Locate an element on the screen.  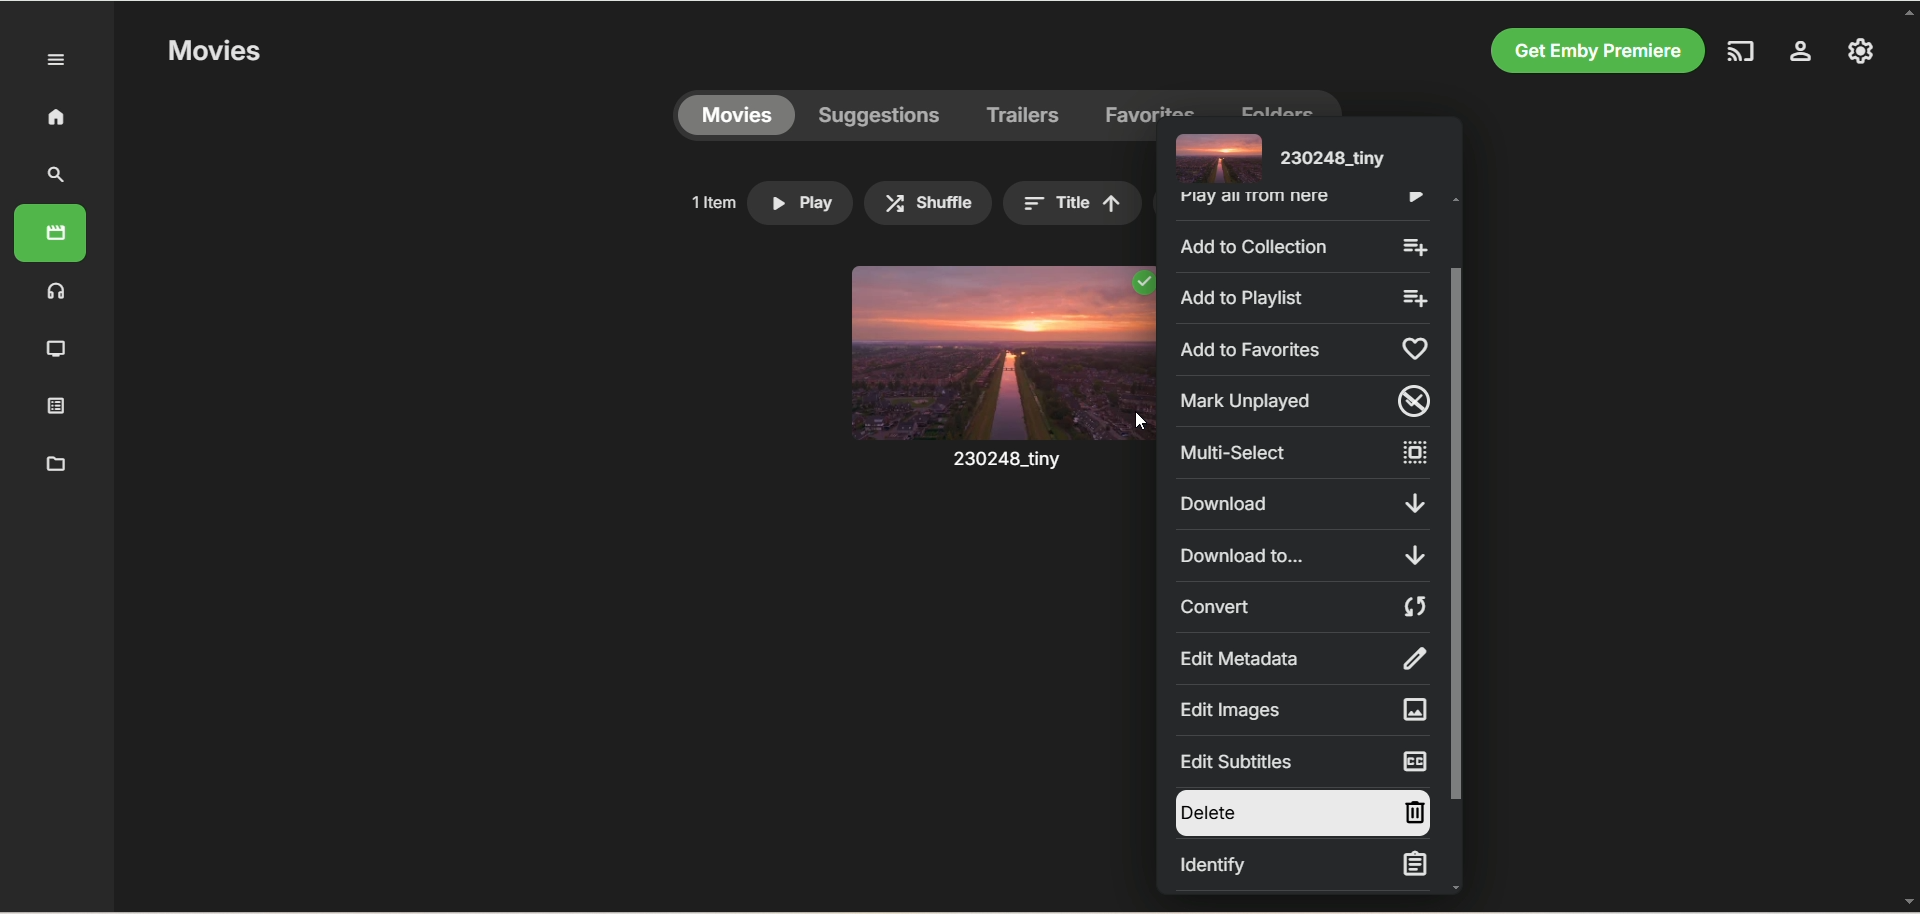
identify is located at coordinates (1301, 866).